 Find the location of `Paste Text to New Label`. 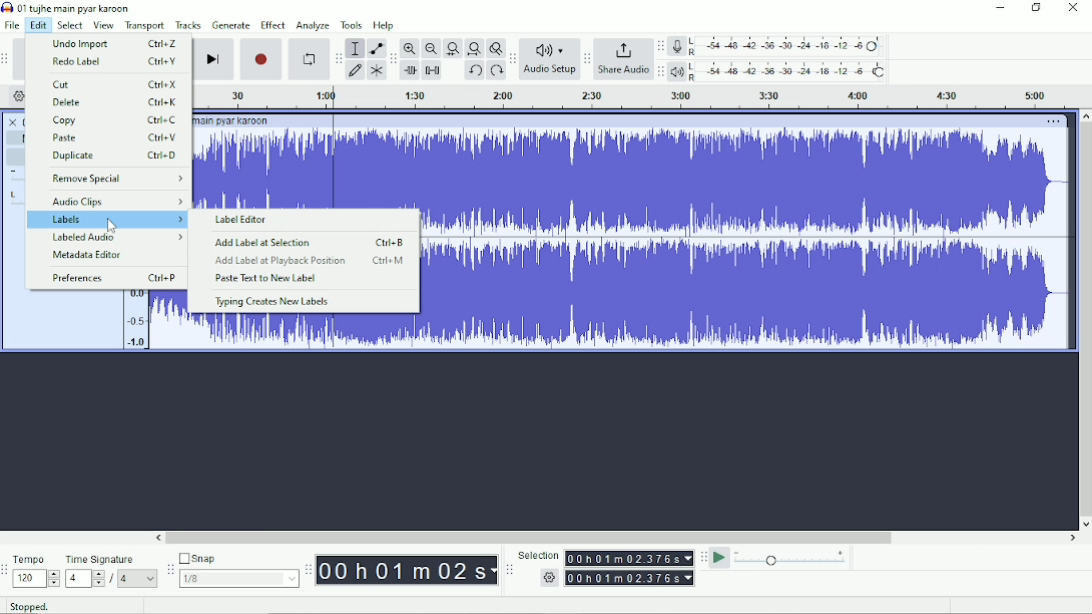

Paste Text to New Label is located at coordinates (264, 279).